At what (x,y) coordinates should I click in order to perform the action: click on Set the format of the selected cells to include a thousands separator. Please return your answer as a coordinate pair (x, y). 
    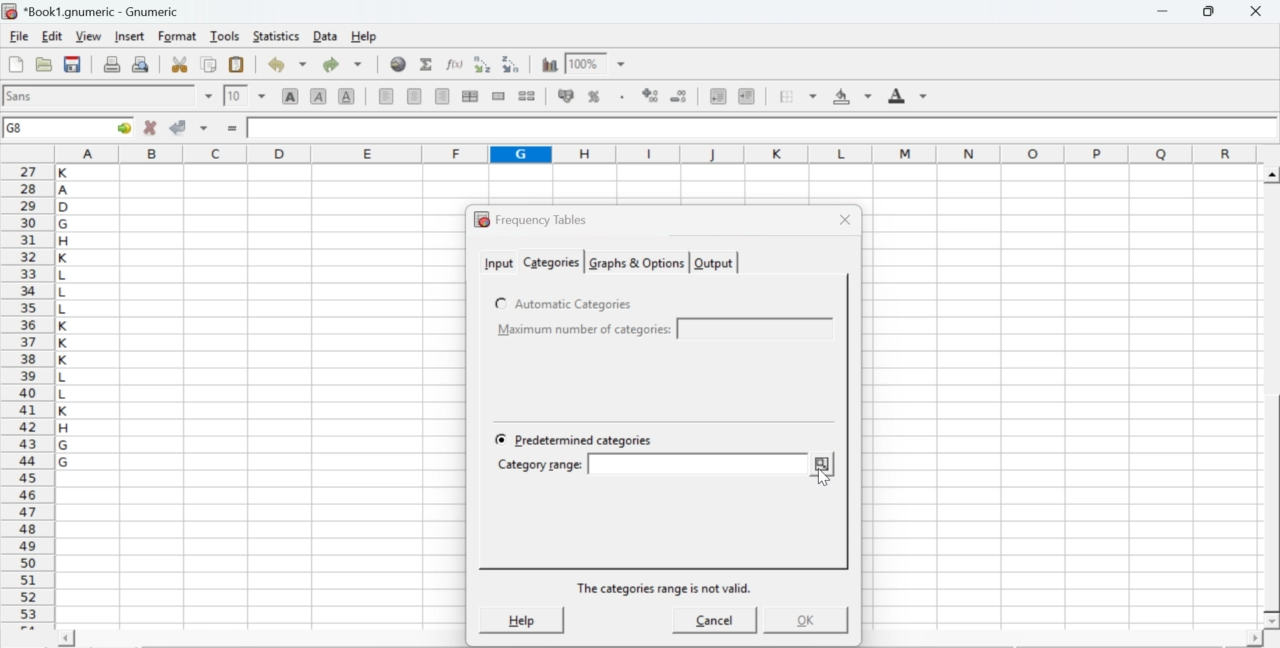
    Looking at the image, I should click on (620, 97).